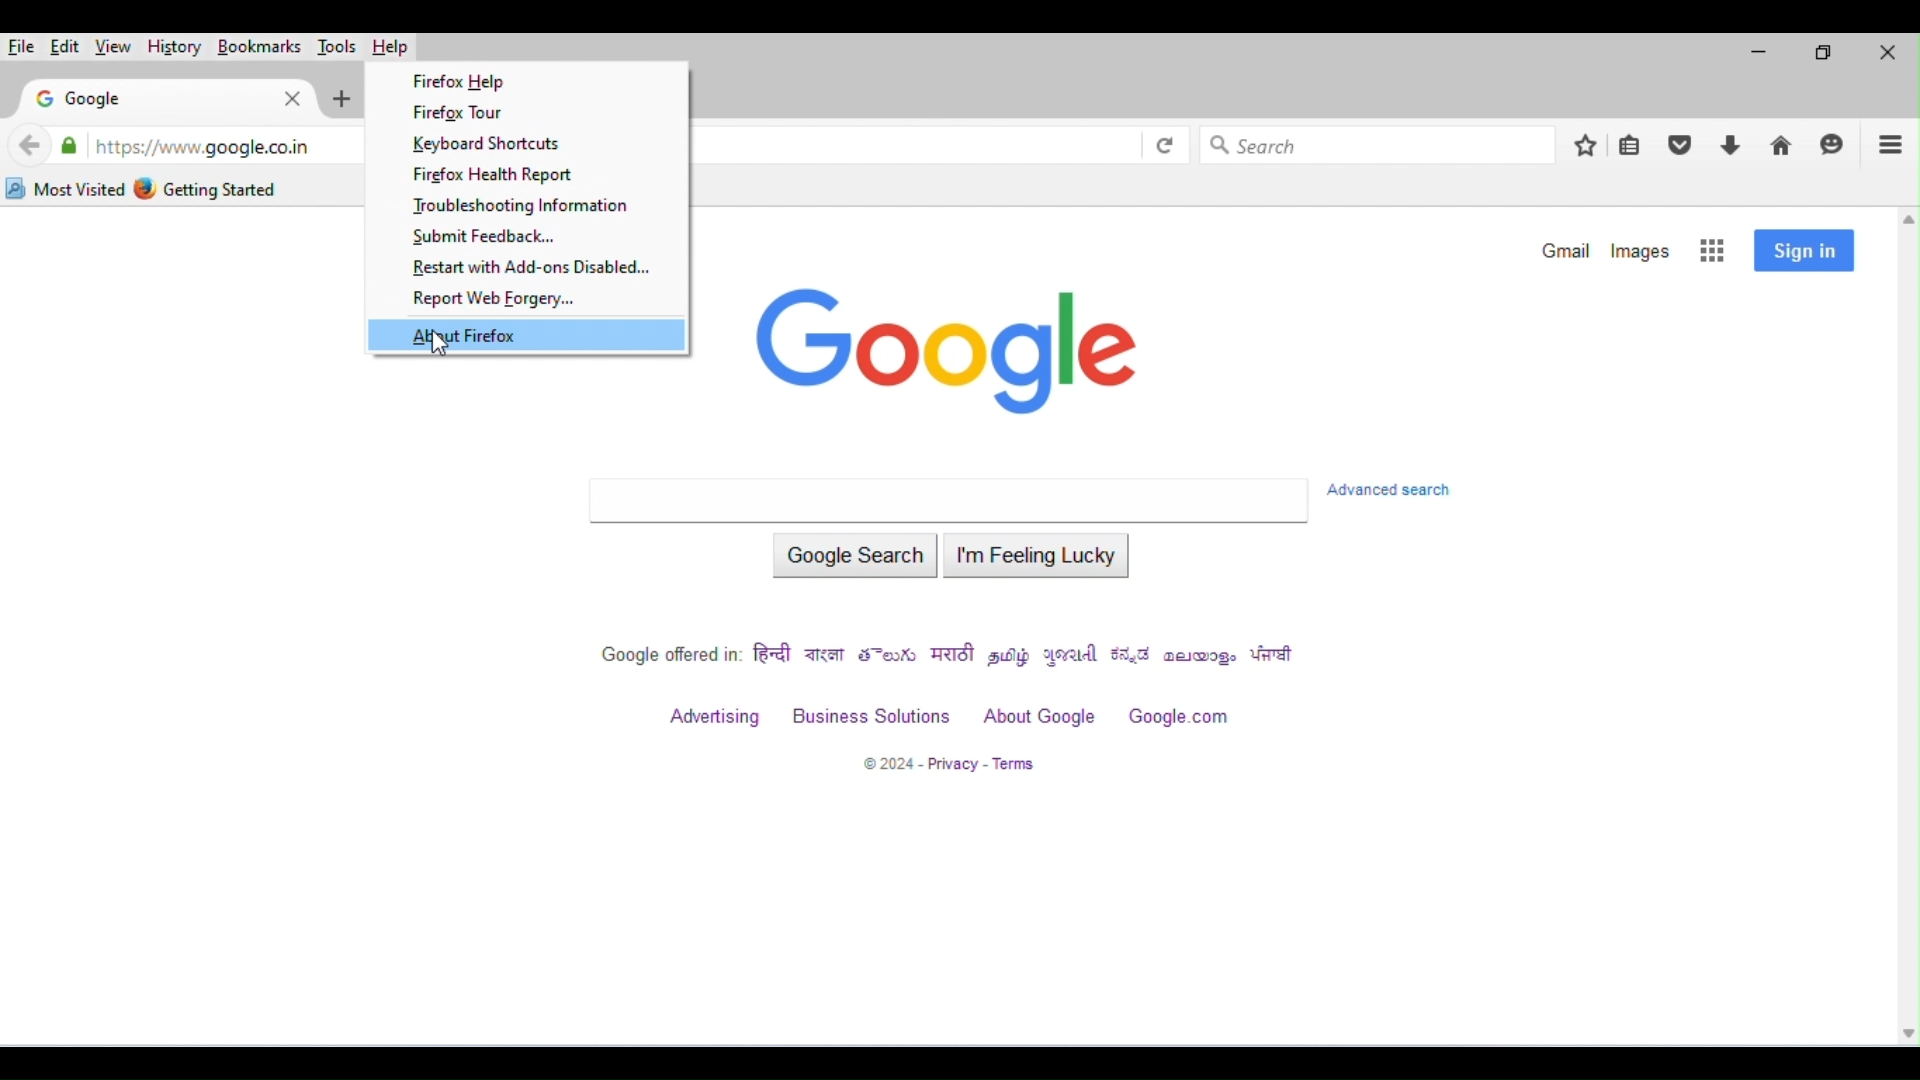  I want to click on home page, so click(1782, 147).